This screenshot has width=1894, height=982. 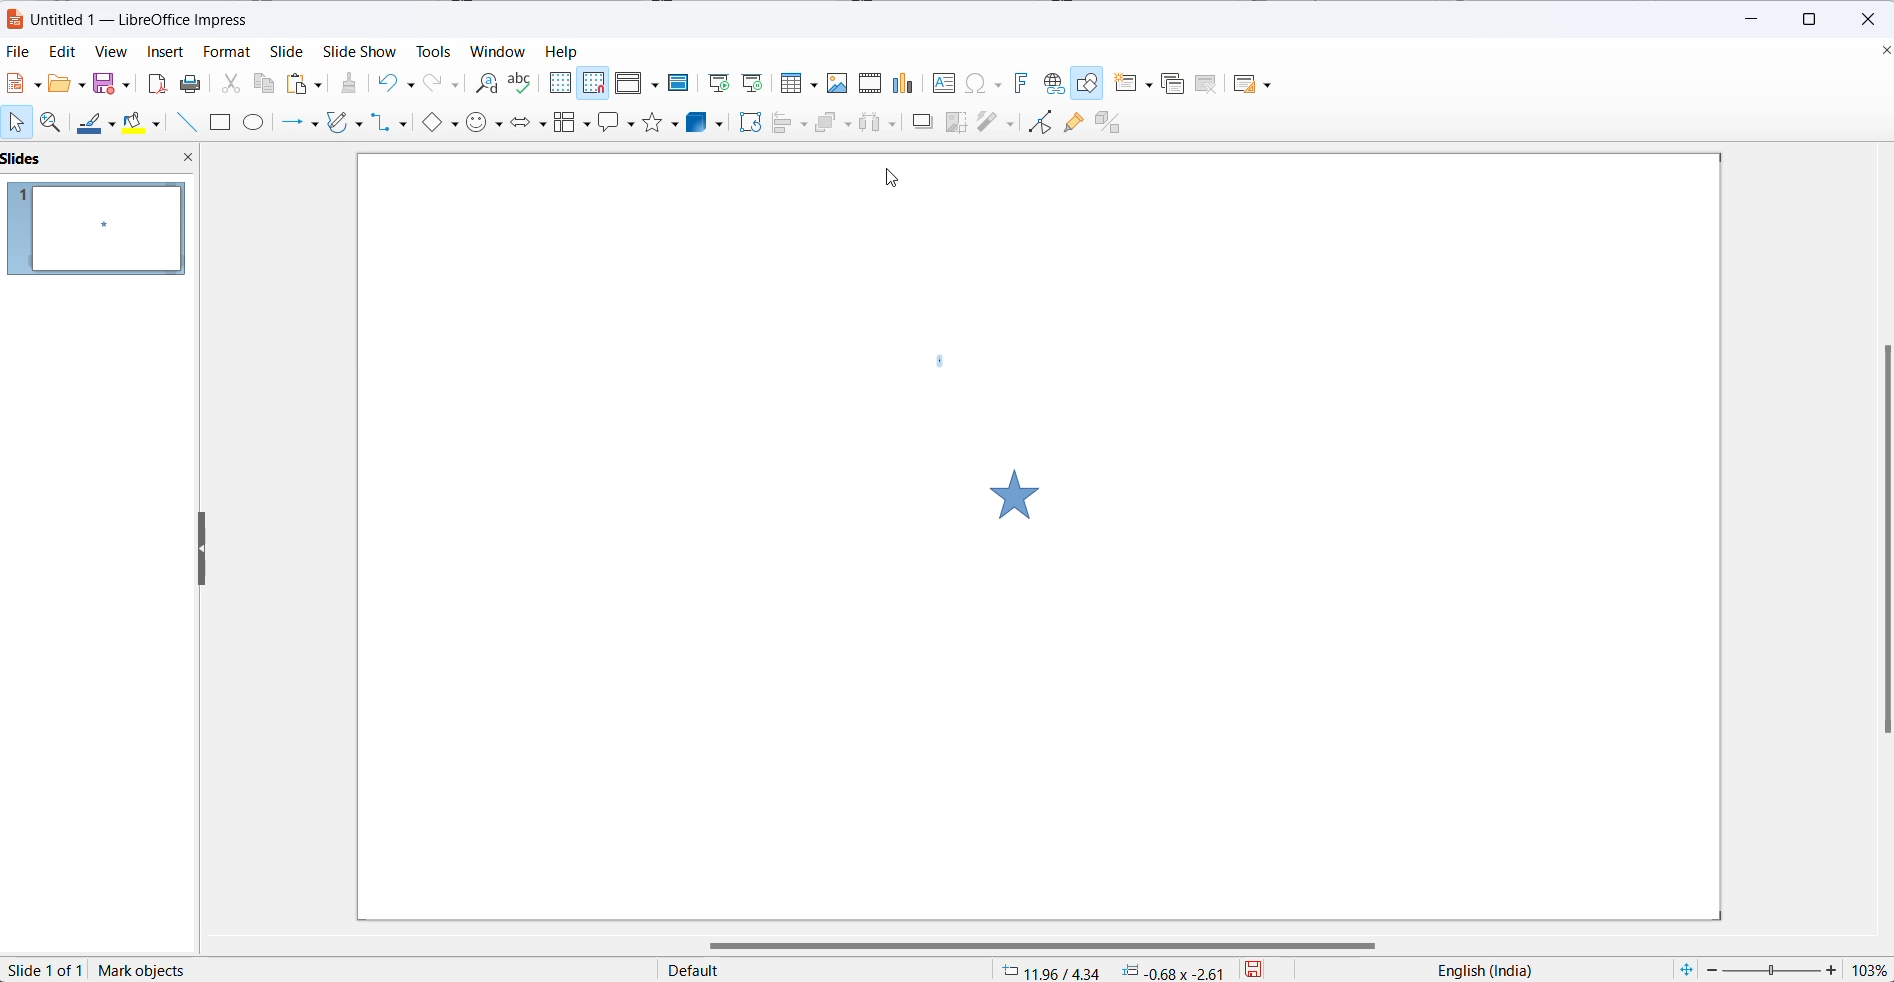 What do you see at coordinates (1110, 972) in the screenshot?
I see `6.60/-0.37    0.00x0.00` at bounding box center [1110, 972].